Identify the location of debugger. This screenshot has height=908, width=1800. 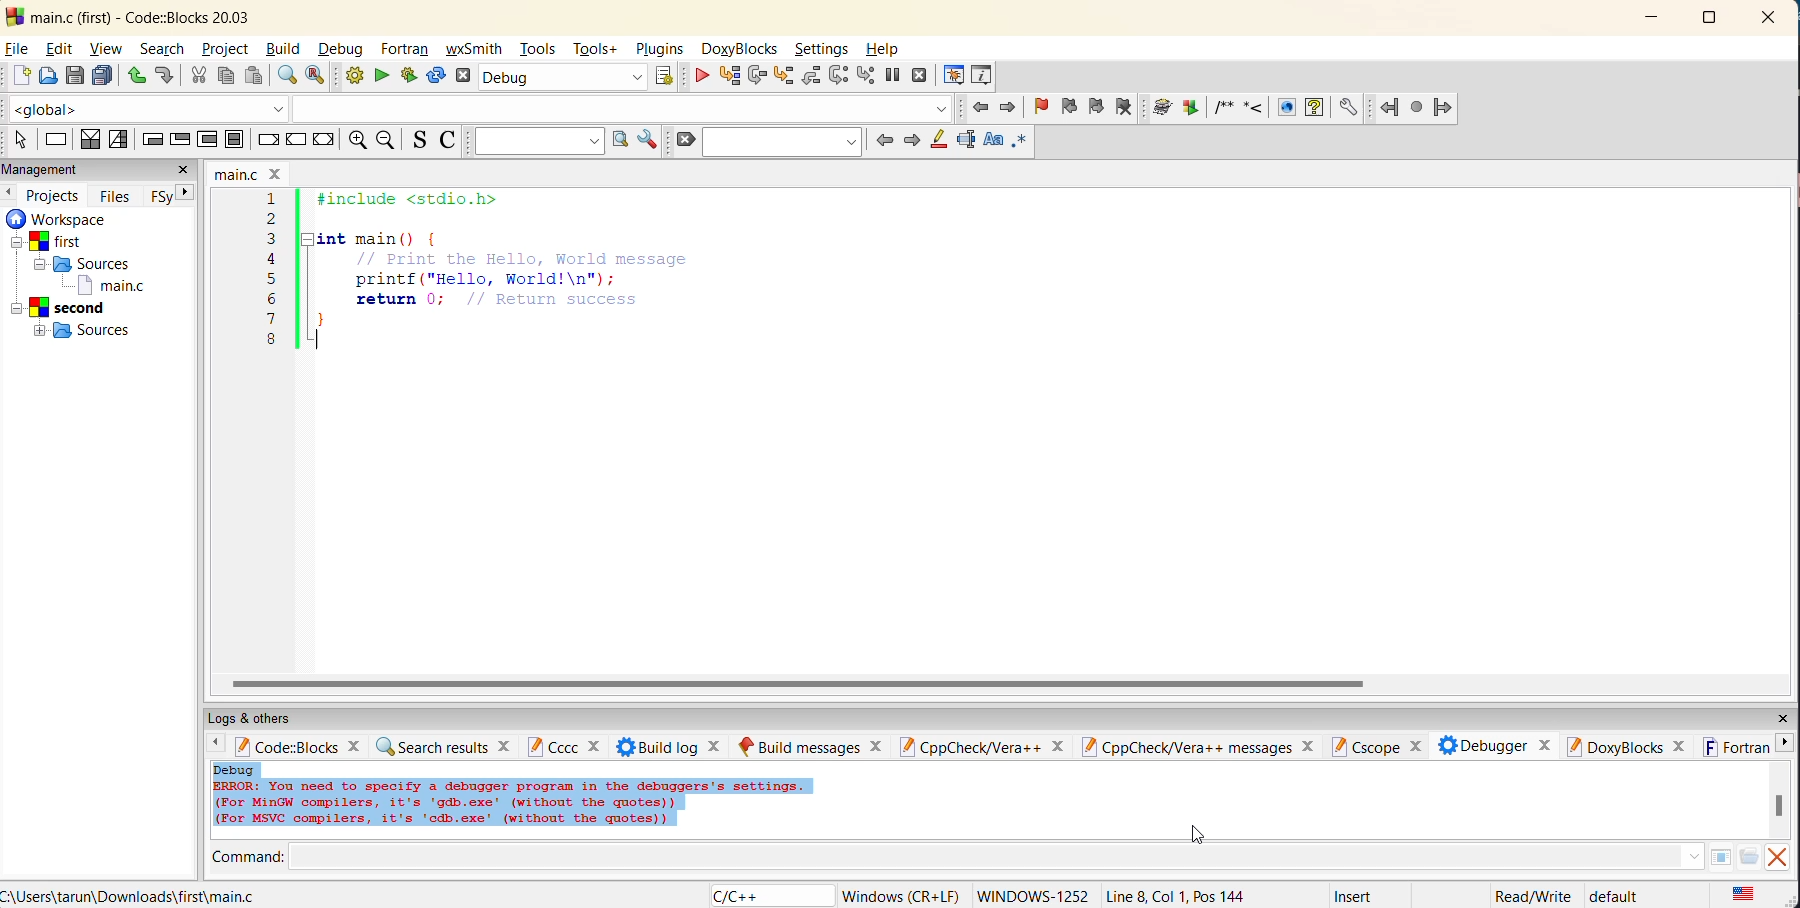
(1492, 745).